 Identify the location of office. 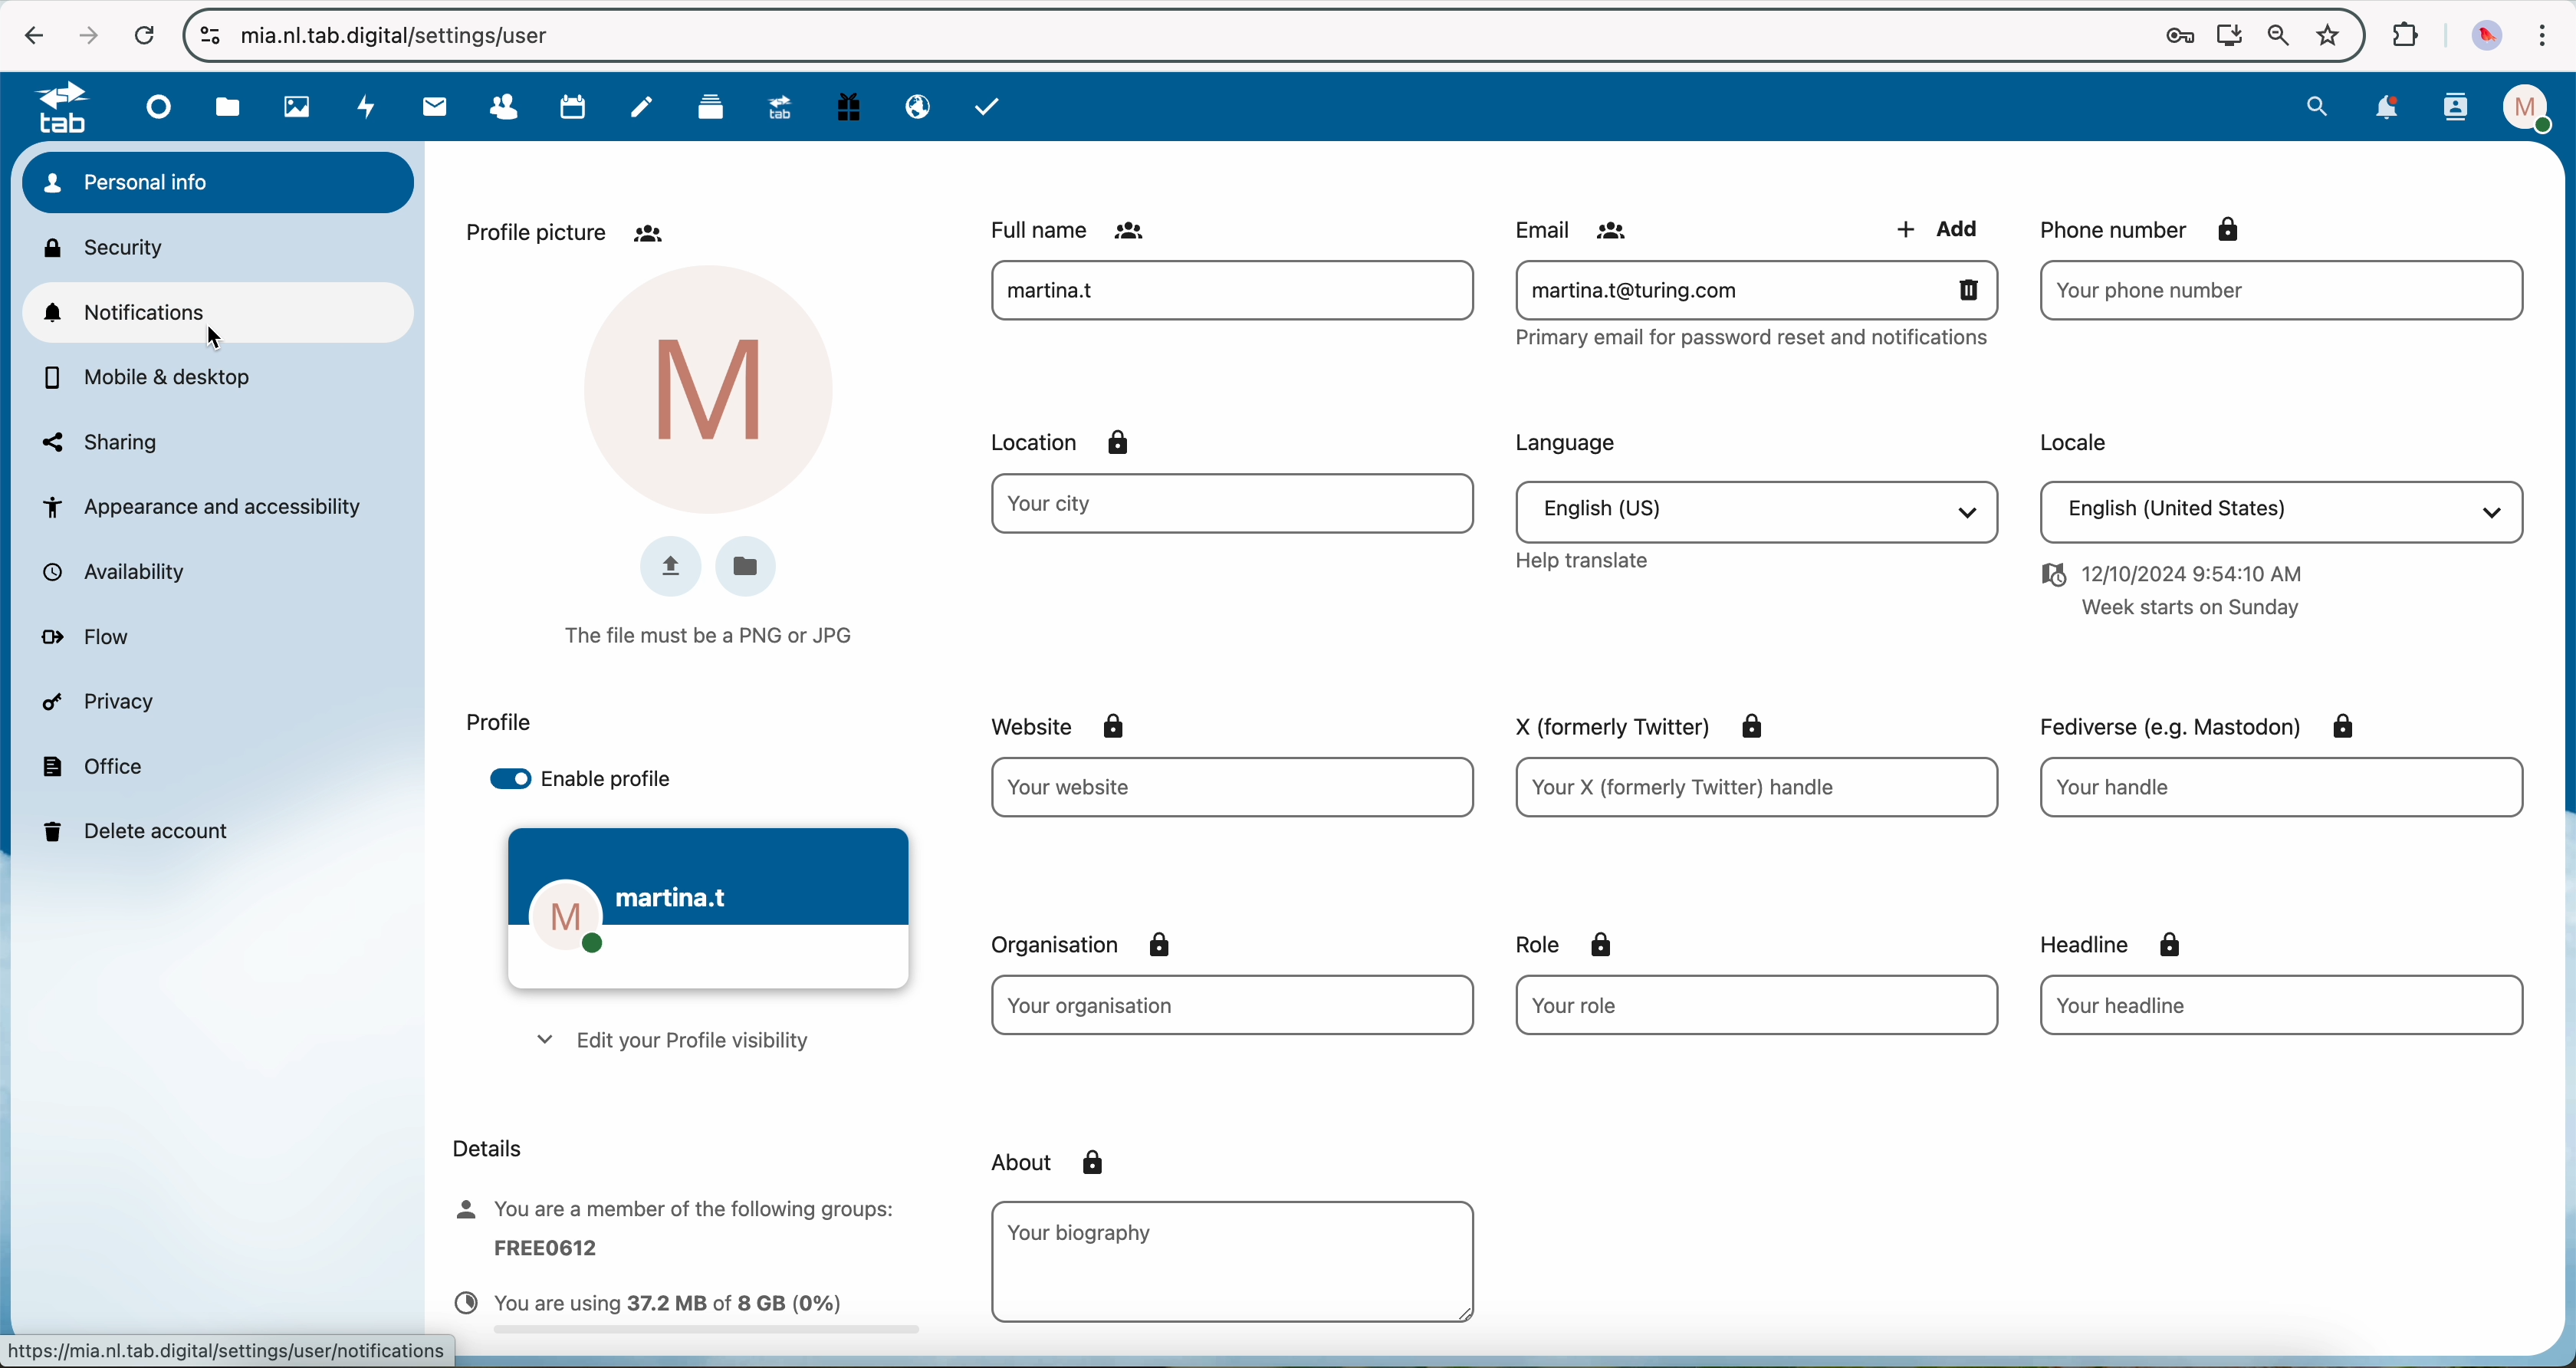
(95, 765).